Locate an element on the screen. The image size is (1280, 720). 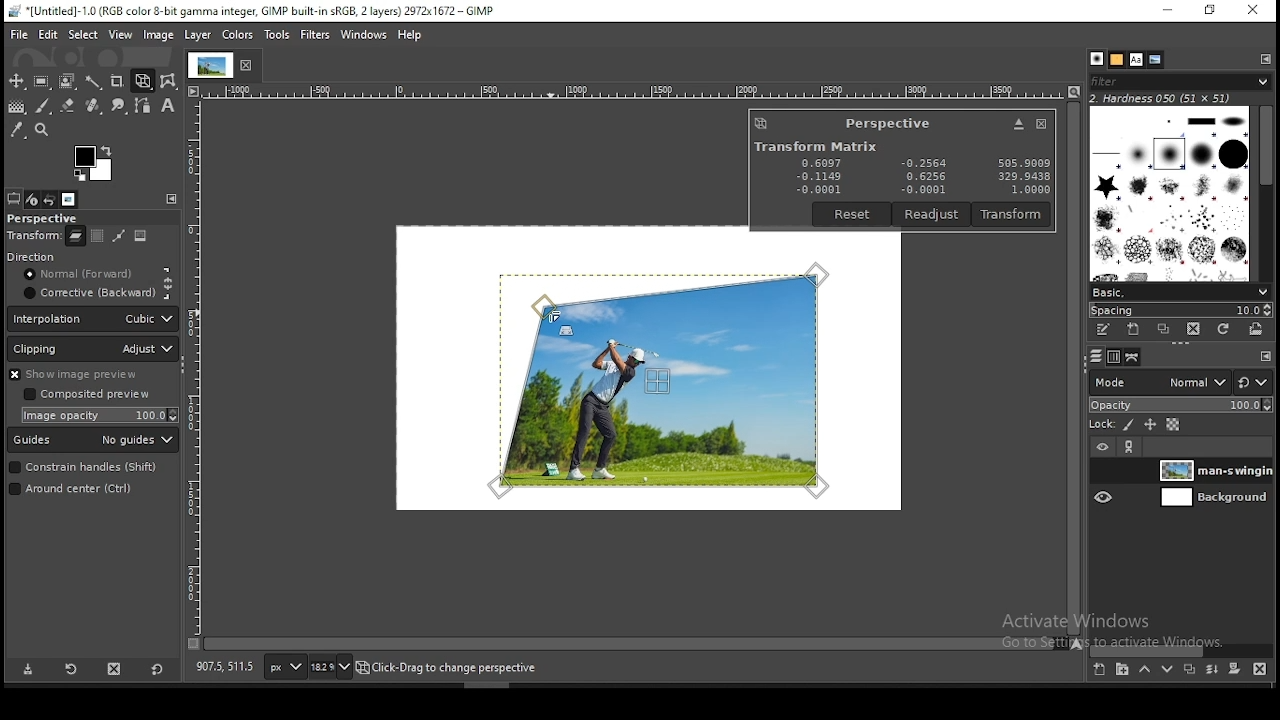
merge layer is located at coordinates (1212, 667).